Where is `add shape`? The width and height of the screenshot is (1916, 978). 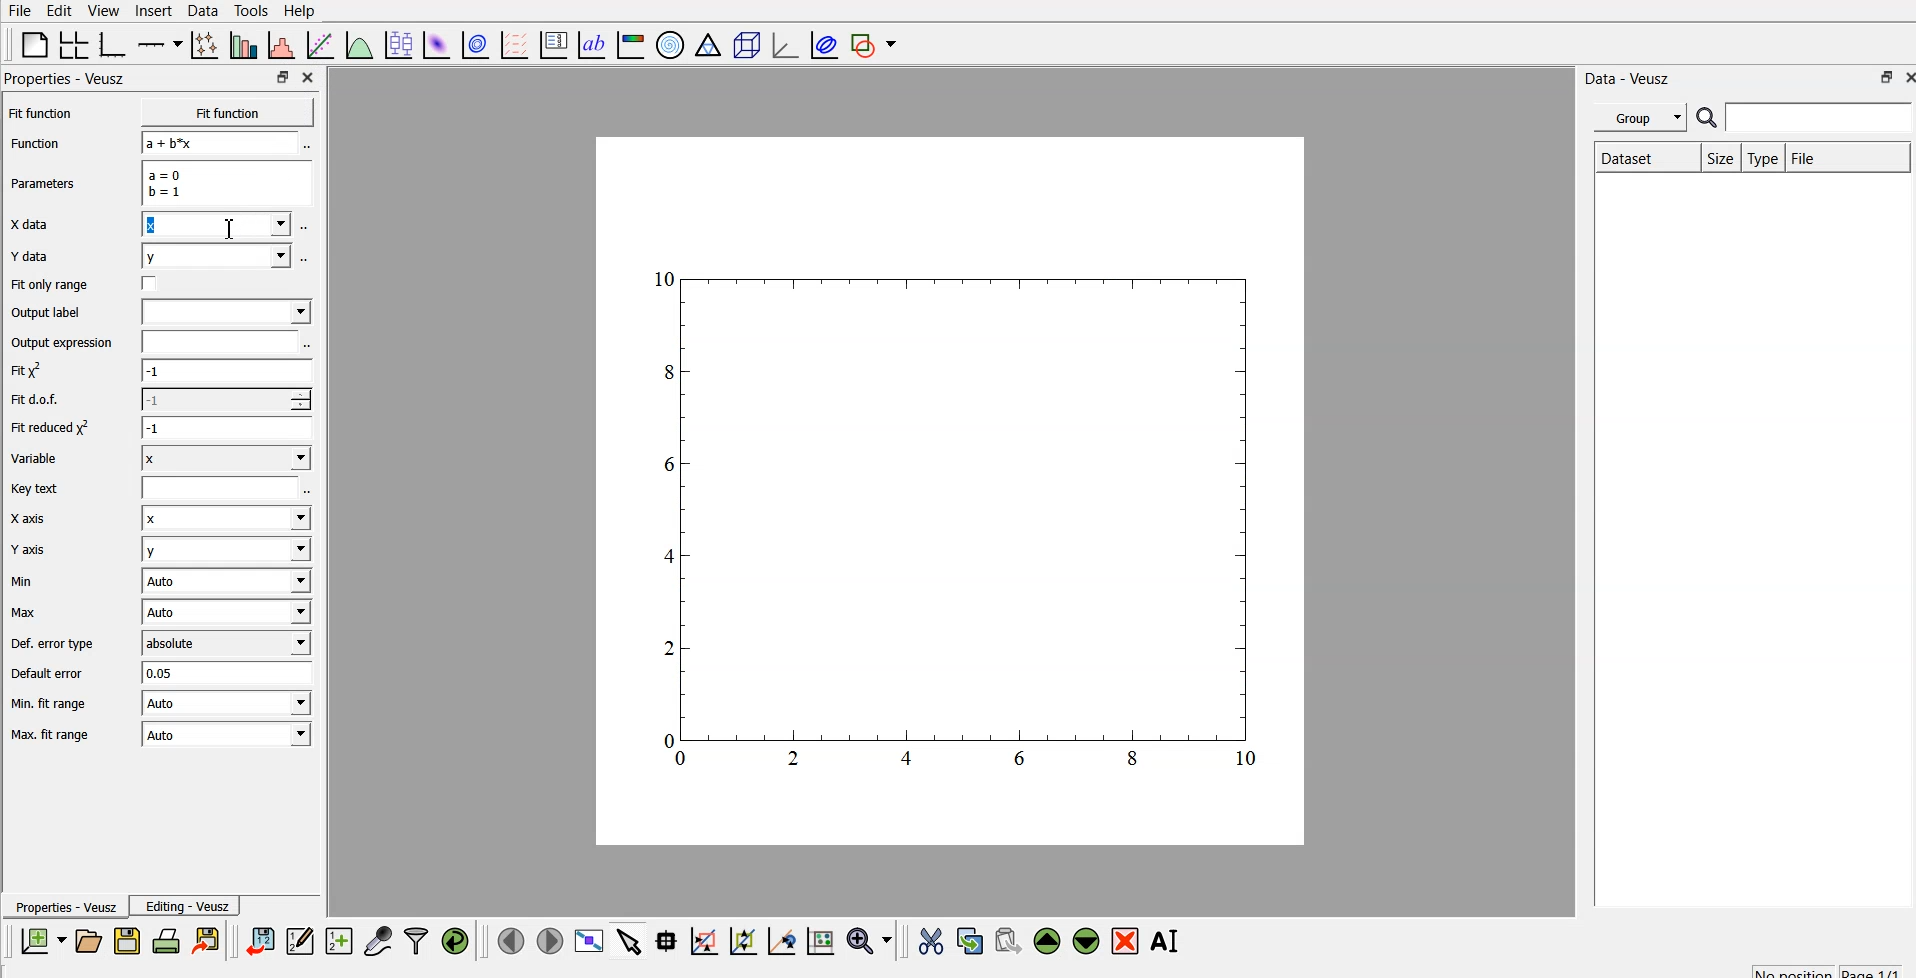 add shape is located at coordinates (880, 45).